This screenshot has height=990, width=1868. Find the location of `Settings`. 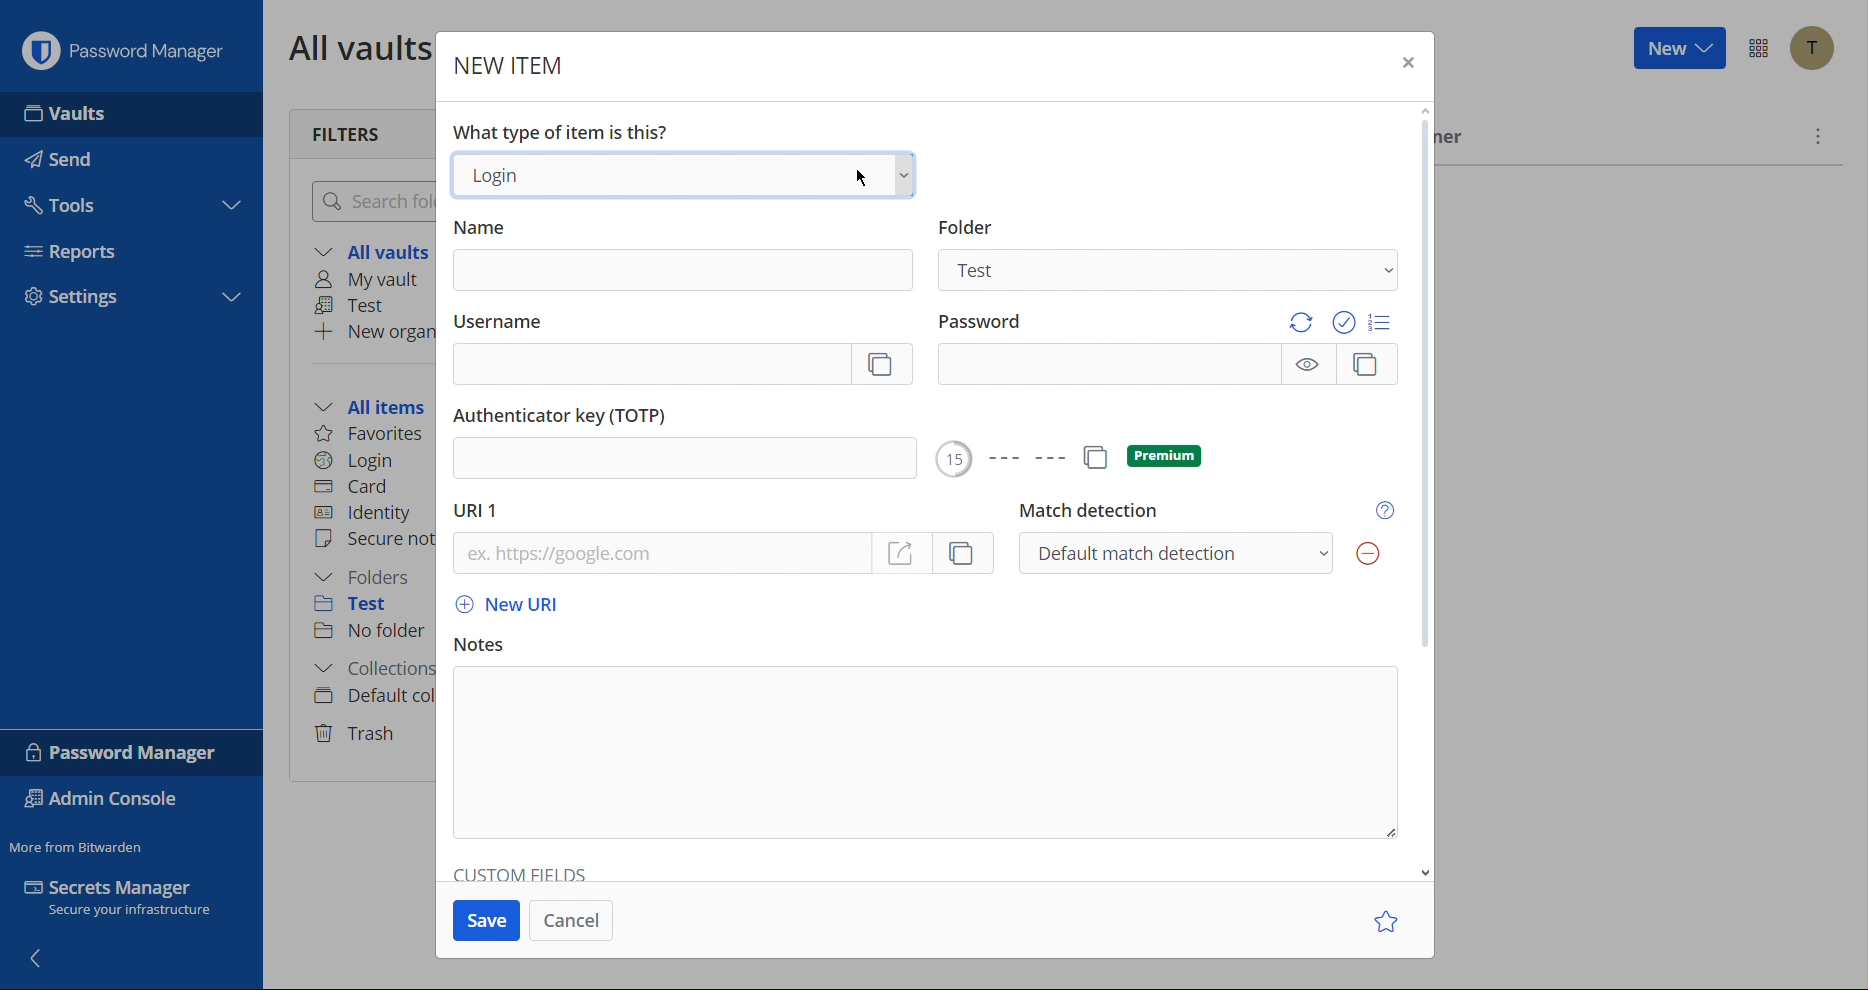

Settings is located at coordinates (125, 295).